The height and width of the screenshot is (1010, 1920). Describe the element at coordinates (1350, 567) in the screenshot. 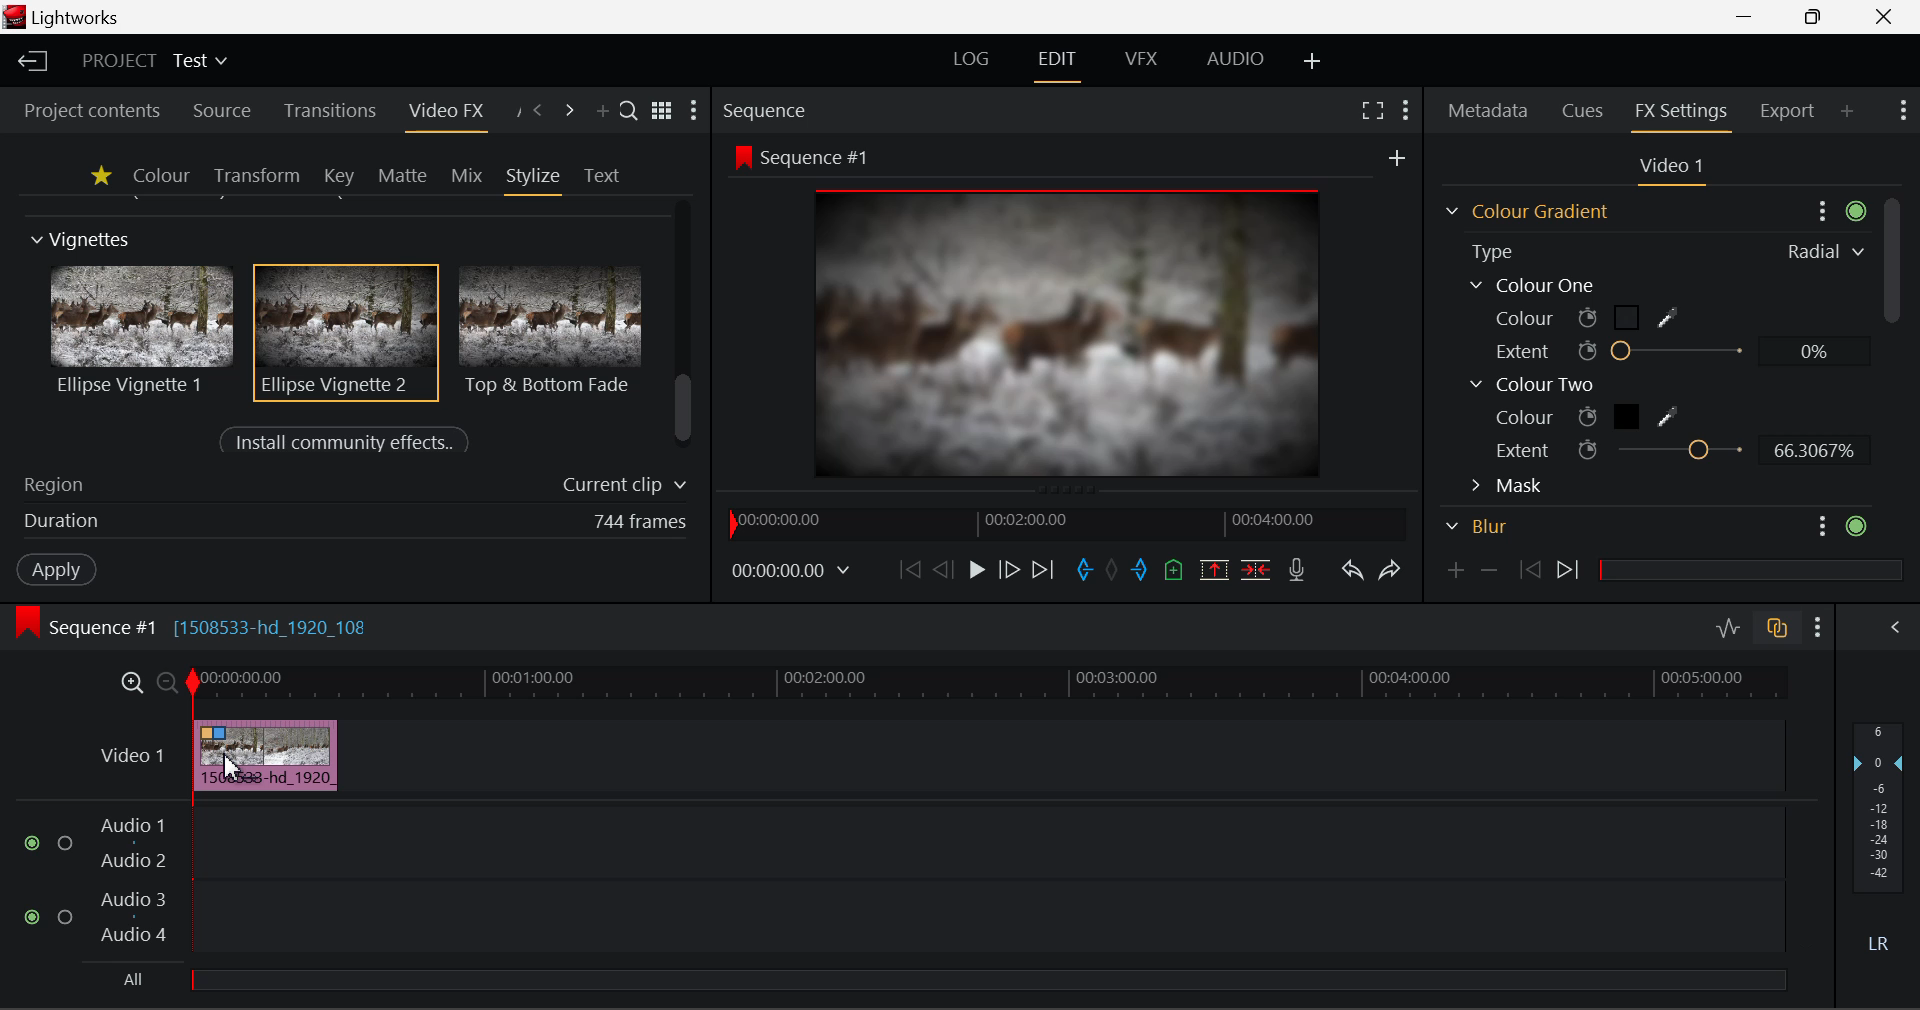

I see `Undo` at that location.